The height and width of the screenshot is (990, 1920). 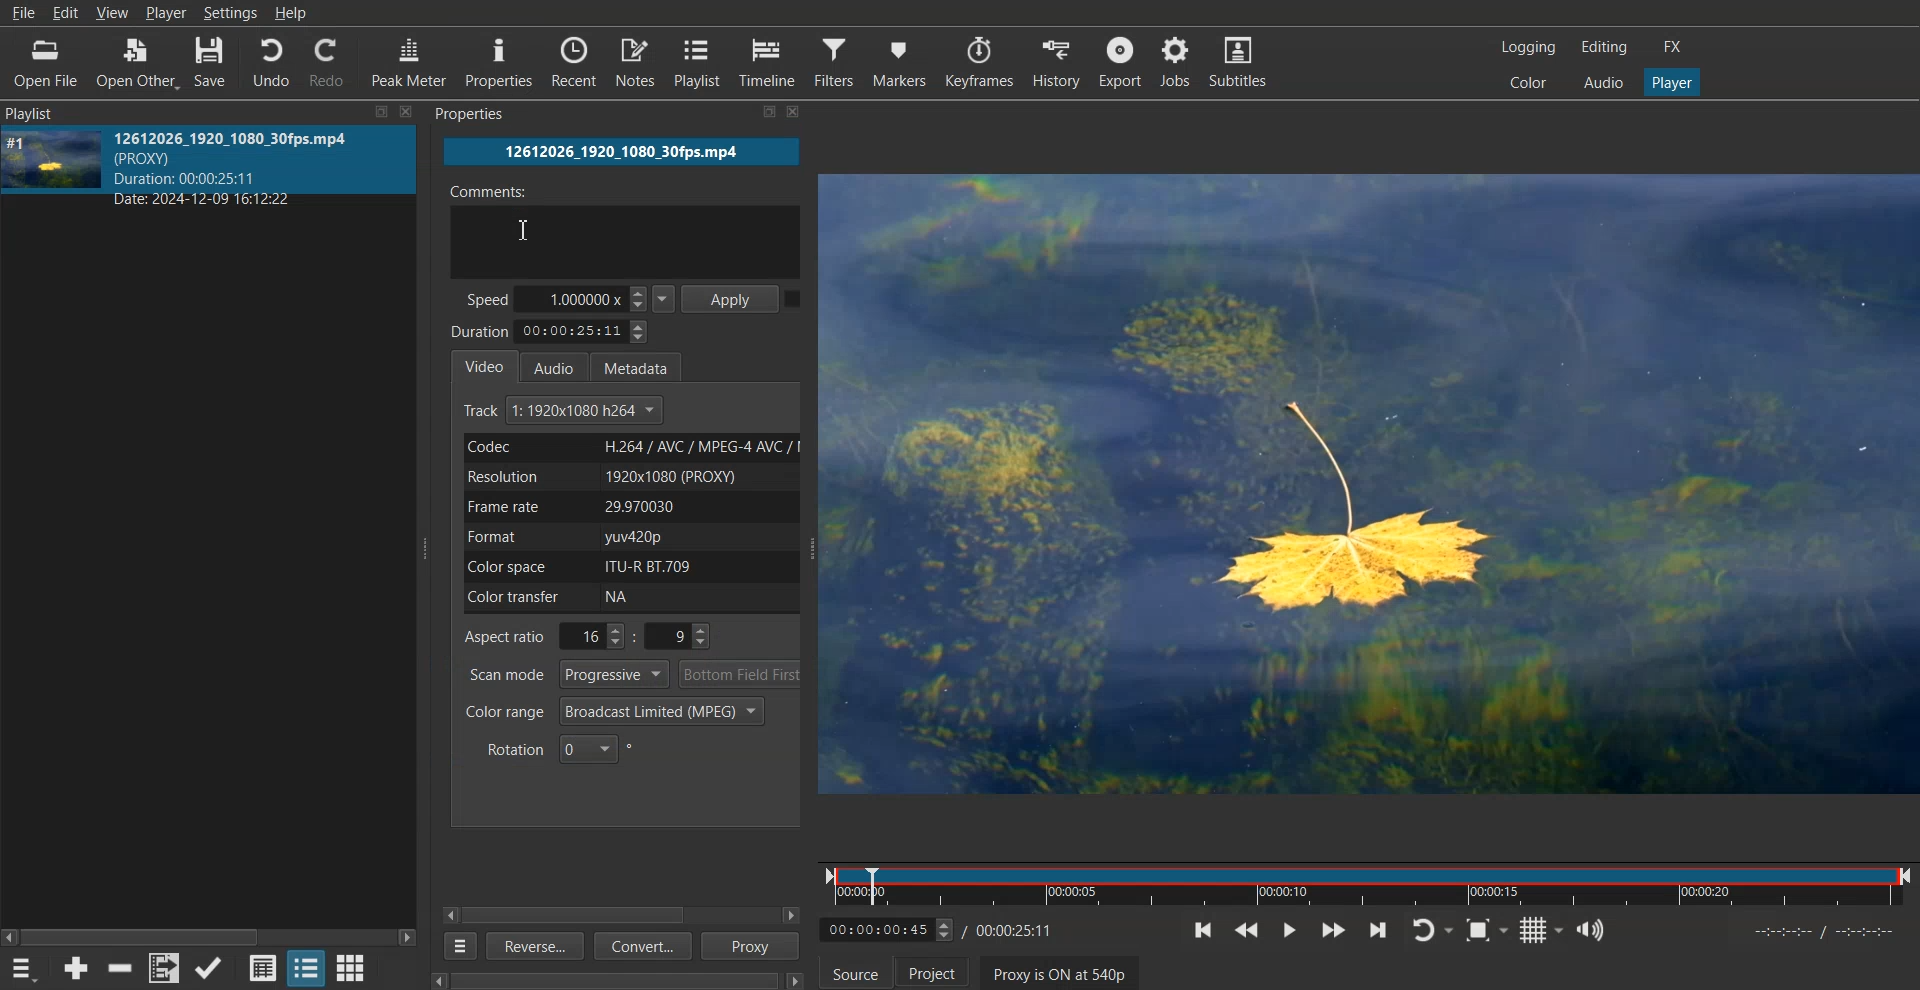 I want to click on Notes, so click(x=635, y=62).